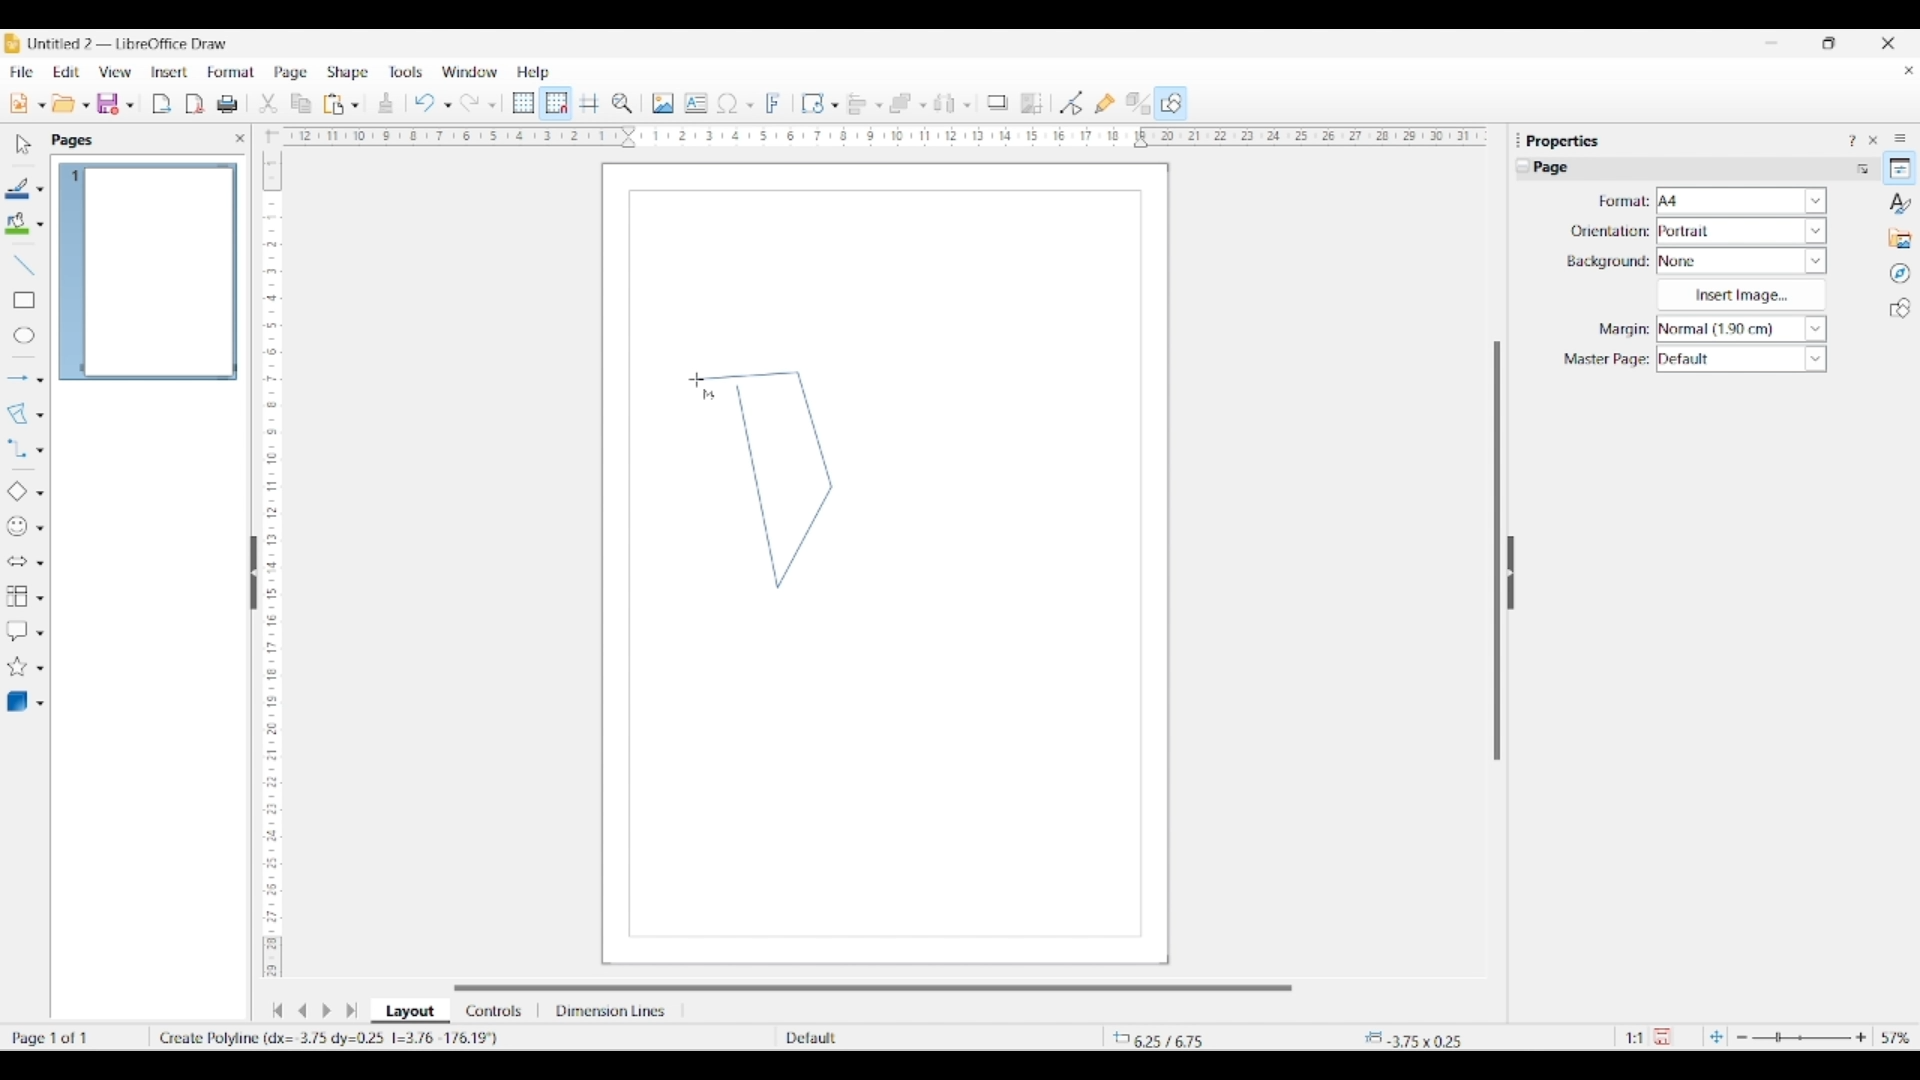 The width and height of the screenshot is (1920, 1080). What do you see at coordinates (334, 104) in the screenshot?
I see `Selected paste options` at bounding box center [334, 104].